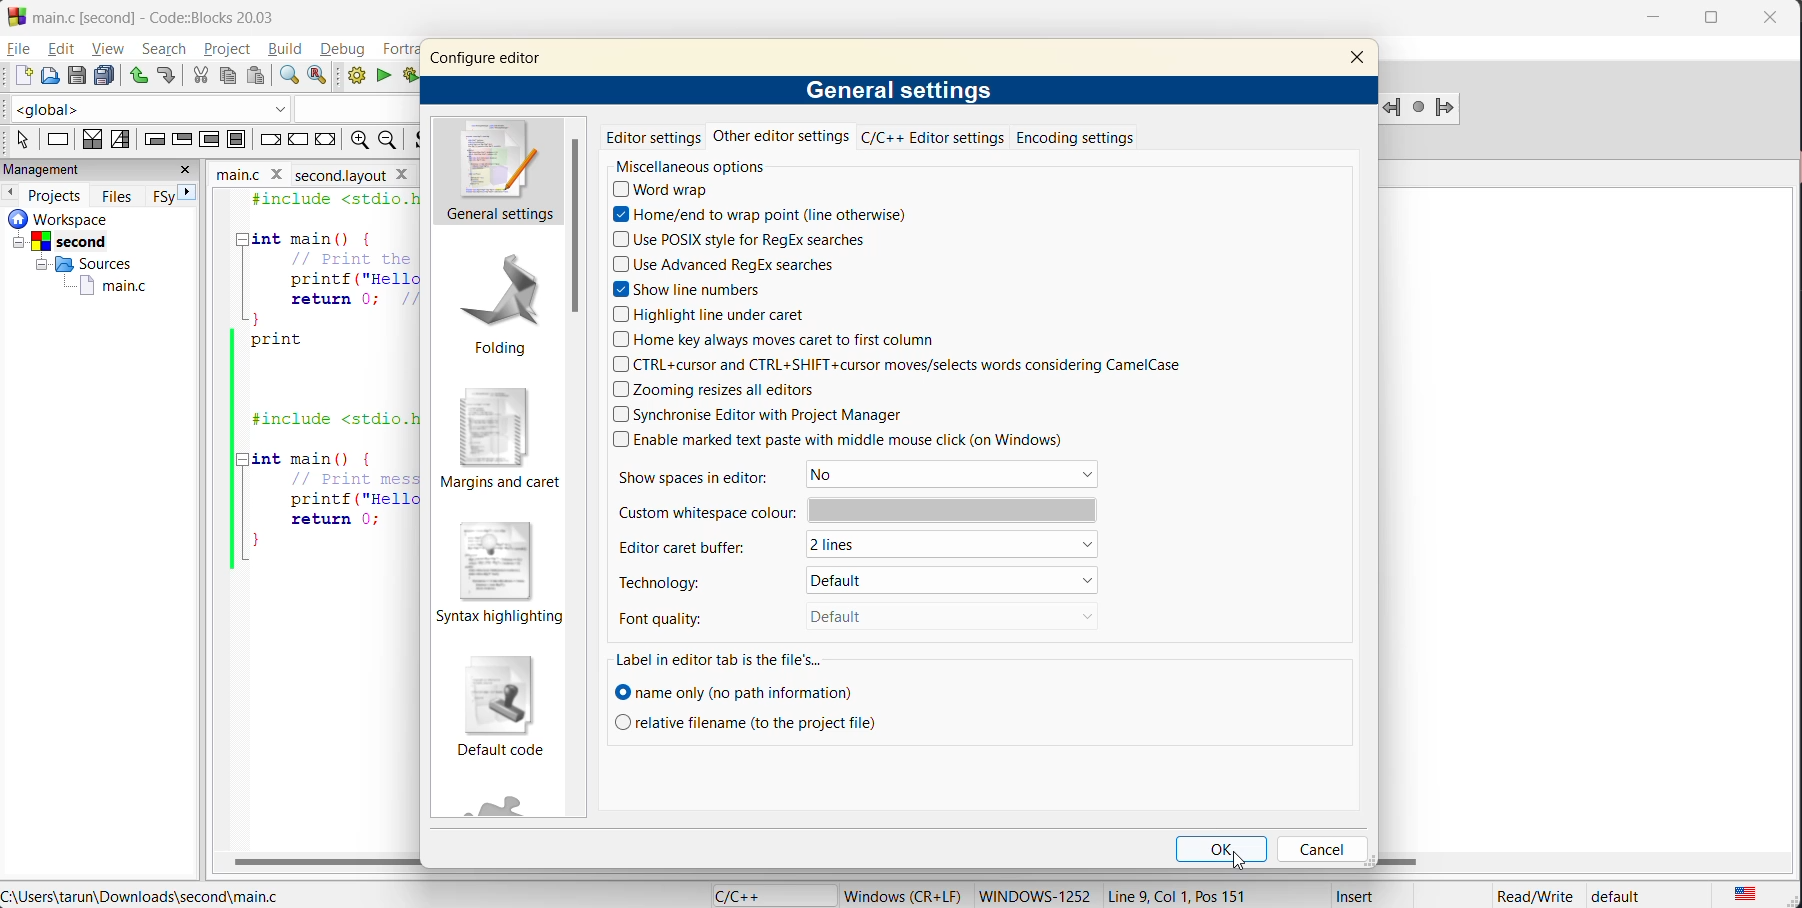  Describe the element at coordinates (142, 896) in the screenshot. I see `file location` at that location.